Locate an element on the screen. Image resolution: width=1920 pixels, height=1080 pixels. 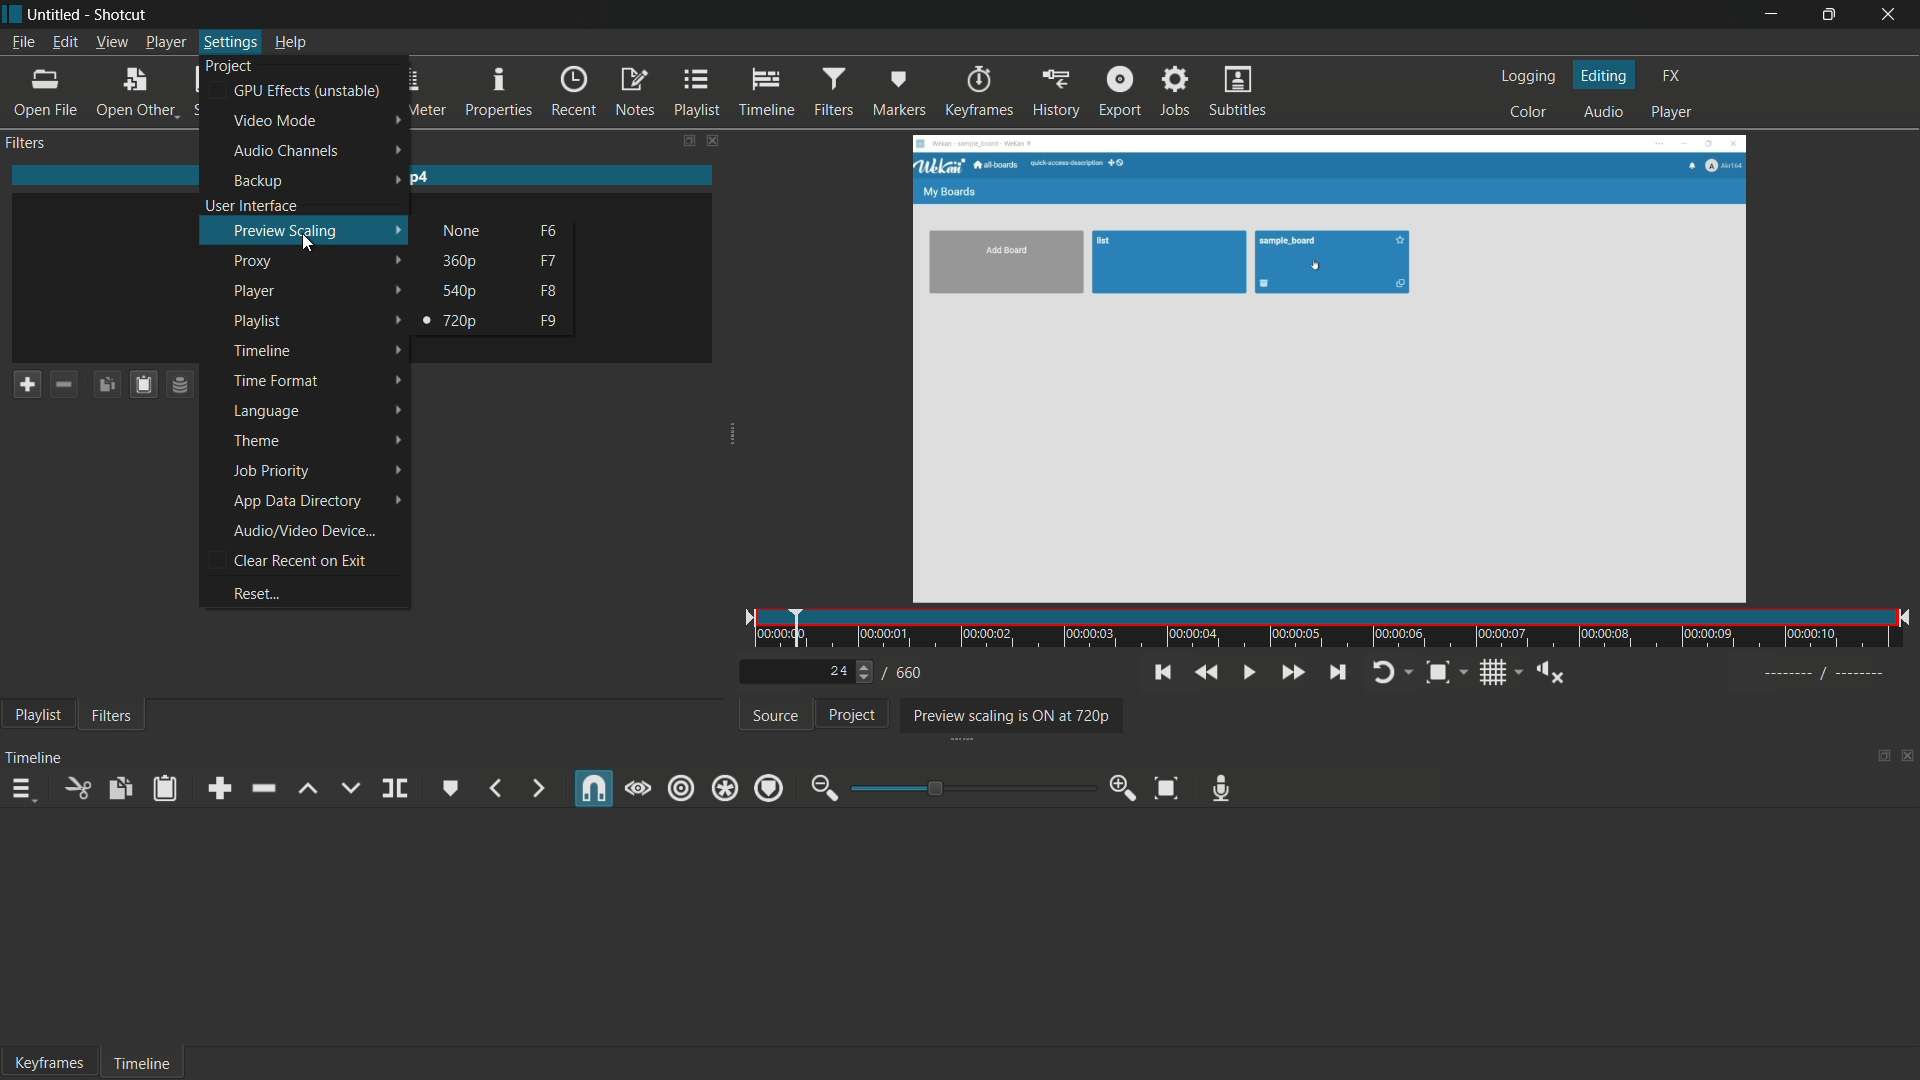
toggle player looping is located at coordinates (1384, 673).